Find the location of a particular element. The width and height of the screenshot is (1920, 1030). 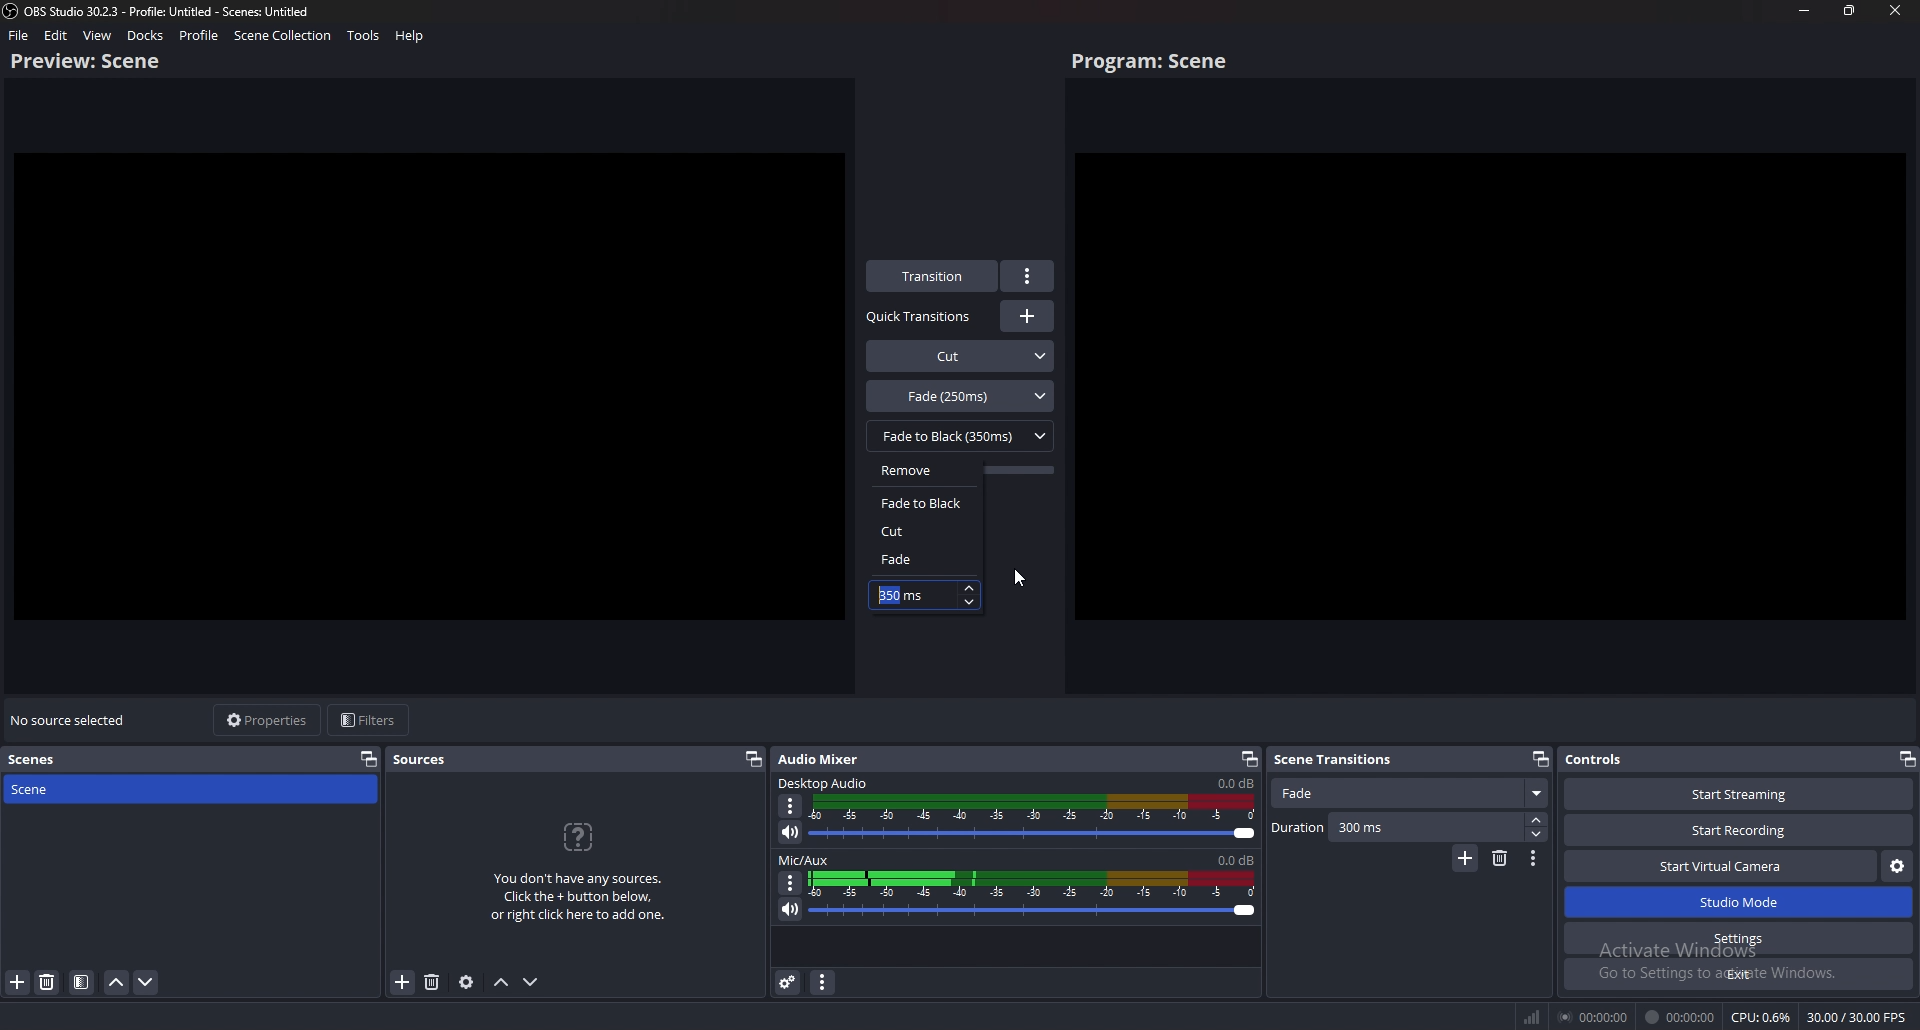

Cut is located at coordinates (961, 354).